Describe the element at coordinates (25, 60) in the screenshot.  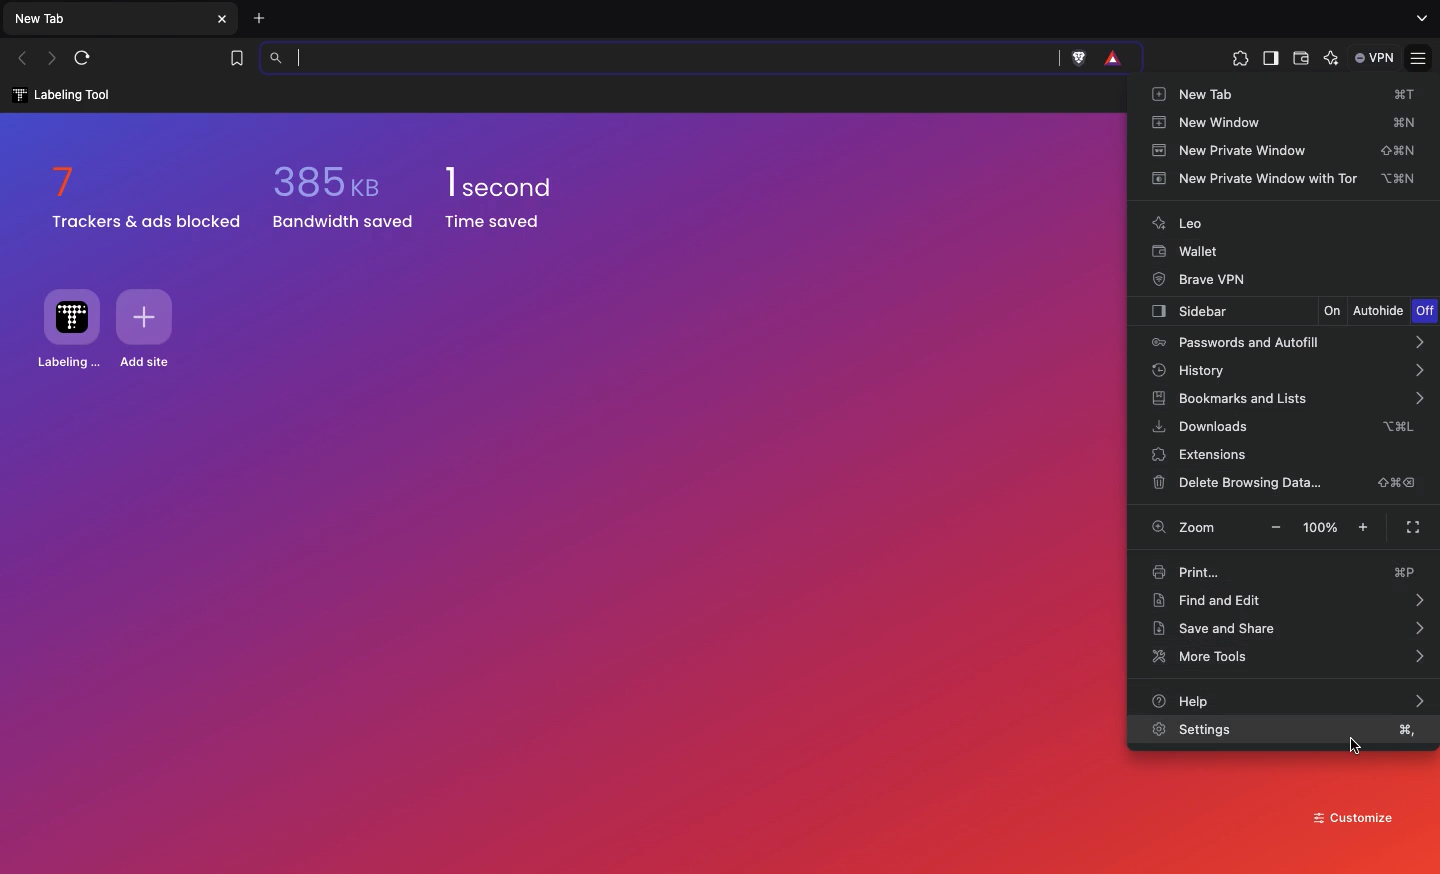
I see `Previous page` at that location.